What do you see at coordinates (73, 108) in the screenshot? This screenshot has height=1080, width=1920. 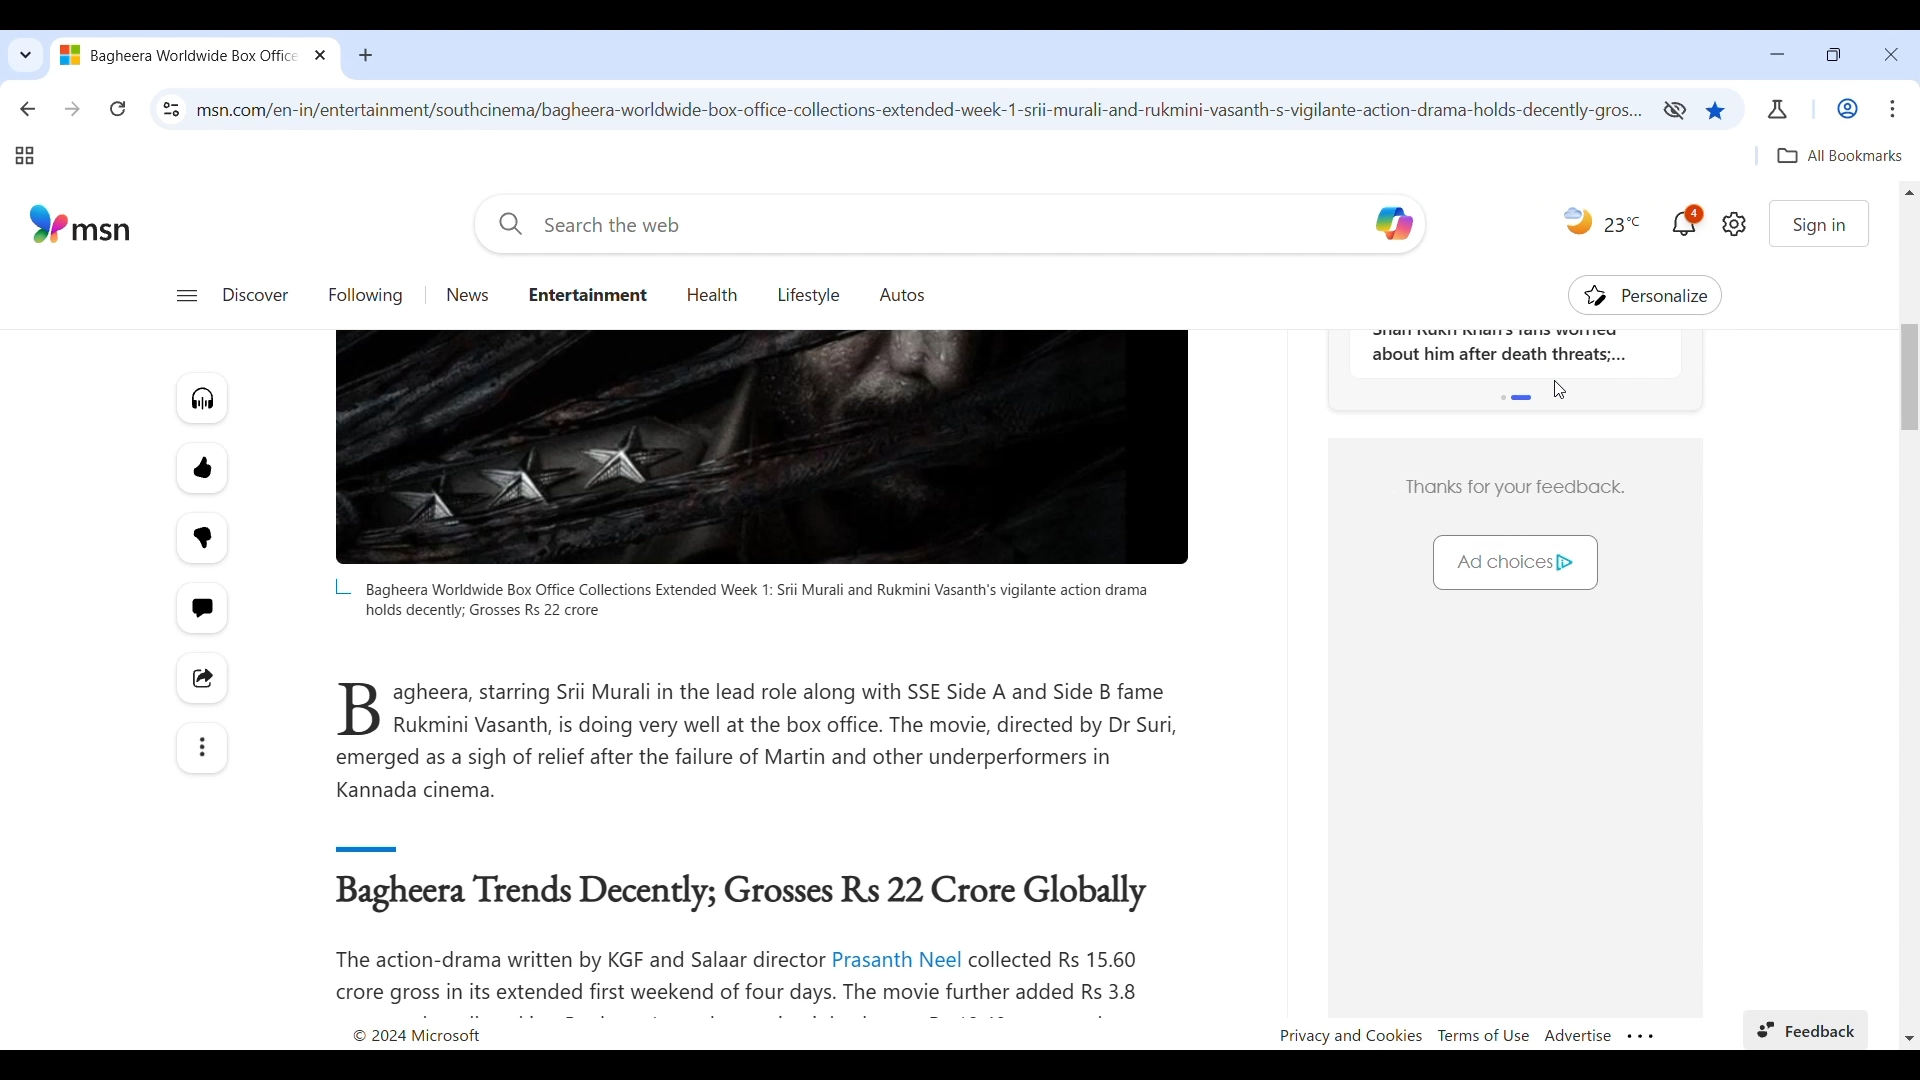 I see `Go forward` at bounding box center [73, 108].